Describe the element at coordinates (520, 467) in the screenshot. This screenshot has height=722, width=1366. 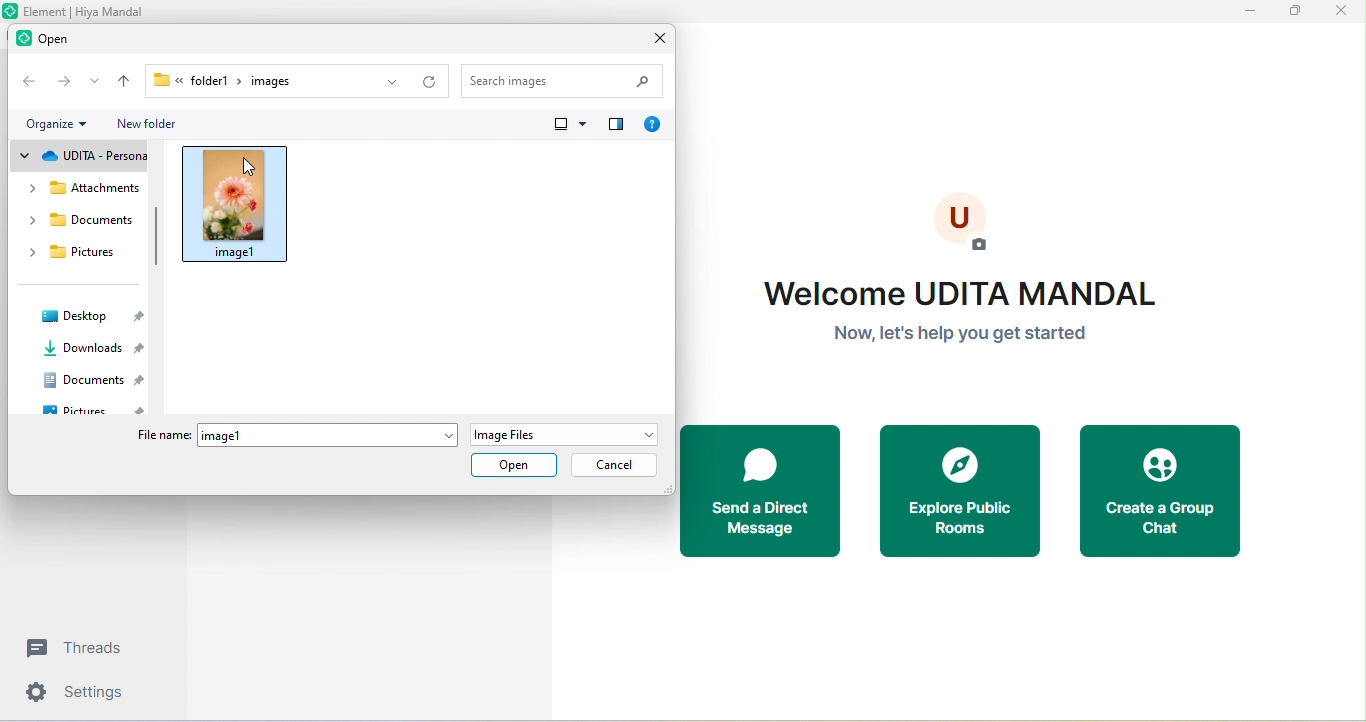
I see `open` at that location.